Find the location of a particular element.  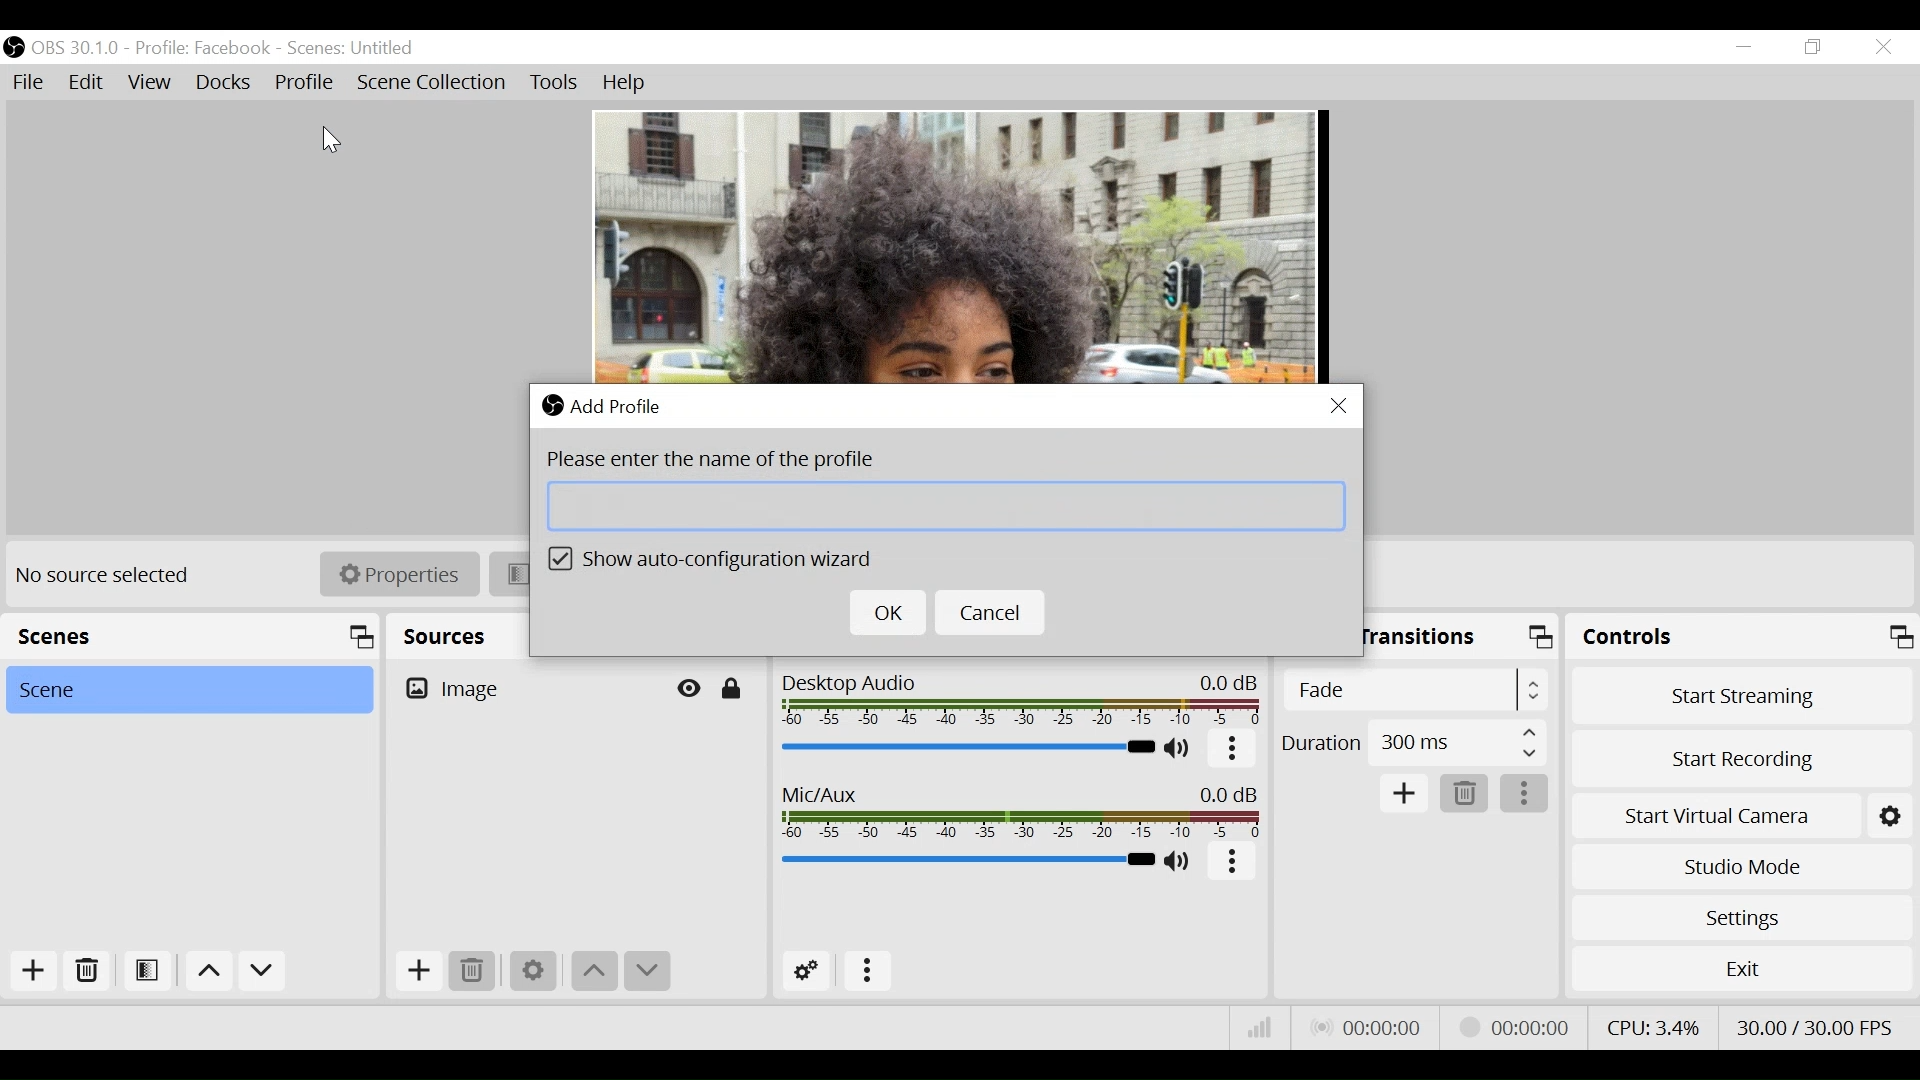

CPU Usage is located at coordinates (1655, 1025).